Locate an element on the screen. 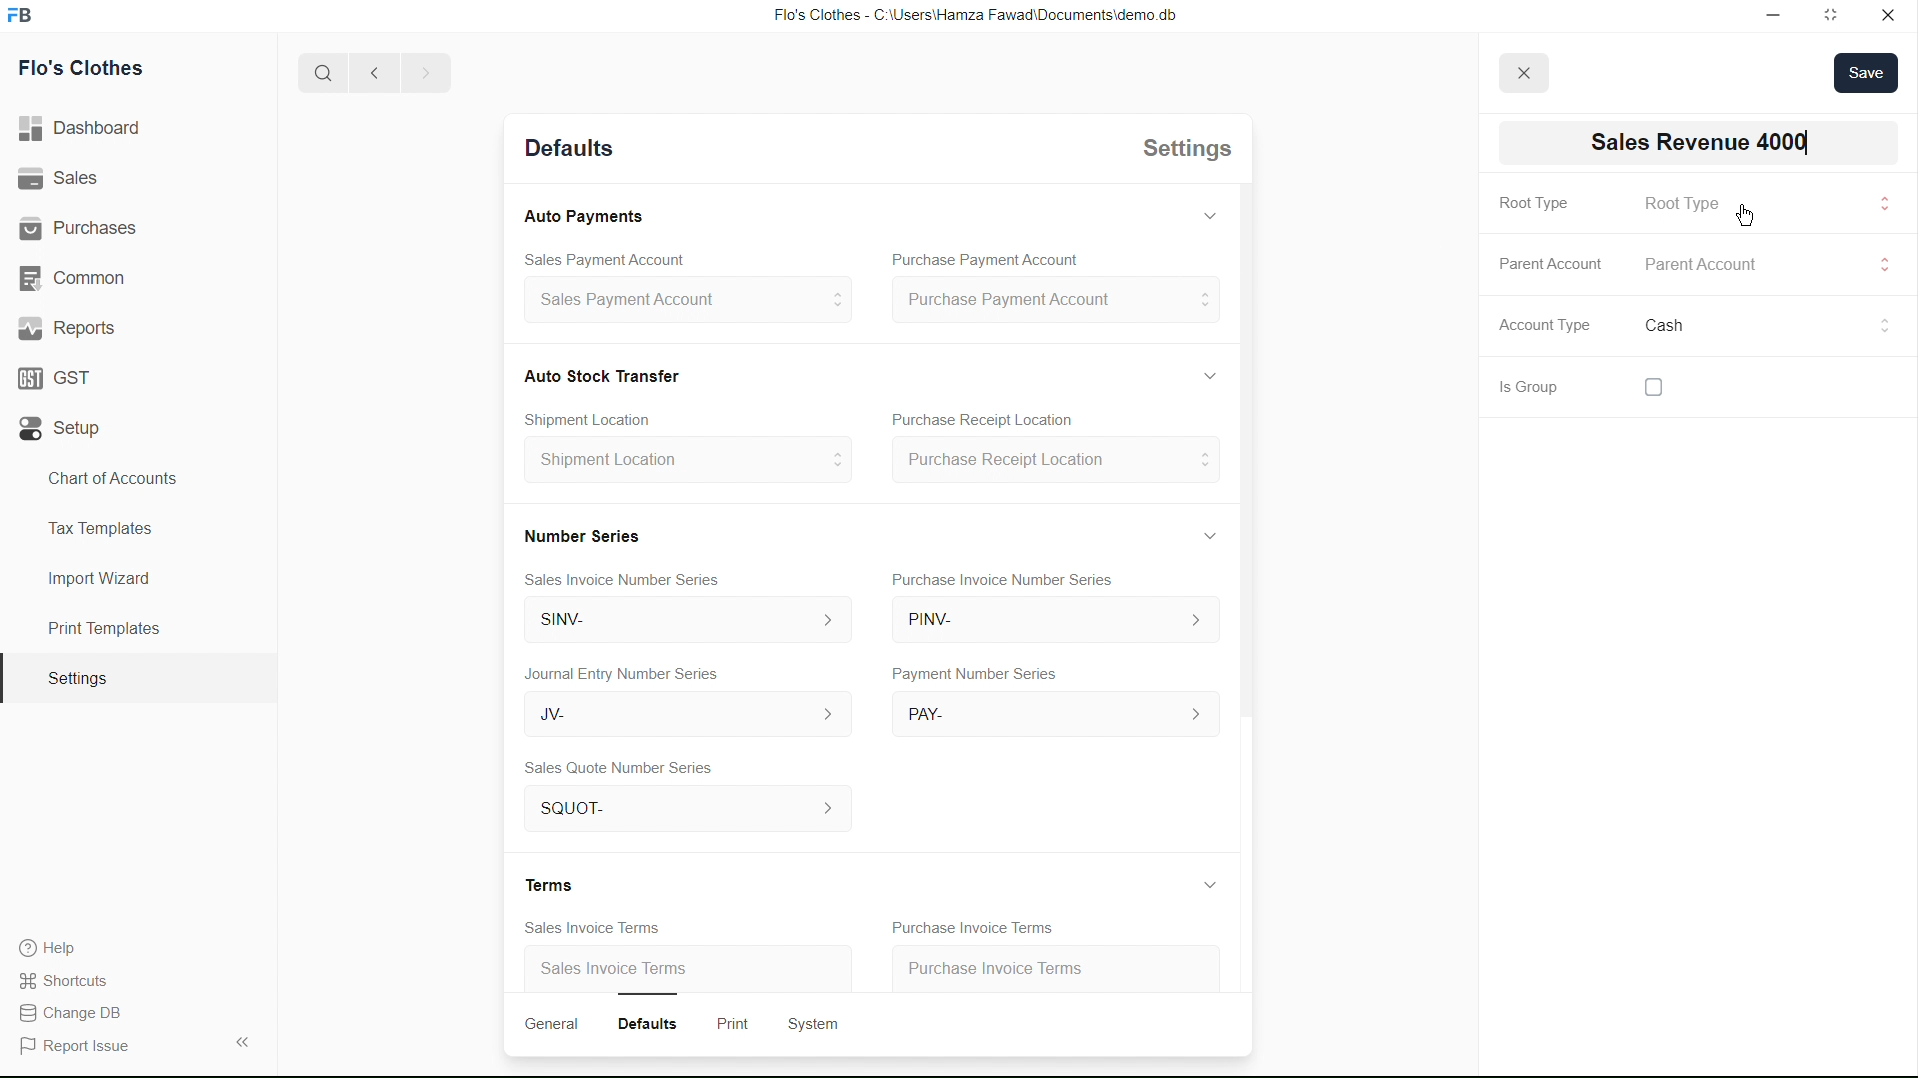 The width and height of the screenshot is (1918, 1078). sales Payment Account is located at coordinates (678, 302).